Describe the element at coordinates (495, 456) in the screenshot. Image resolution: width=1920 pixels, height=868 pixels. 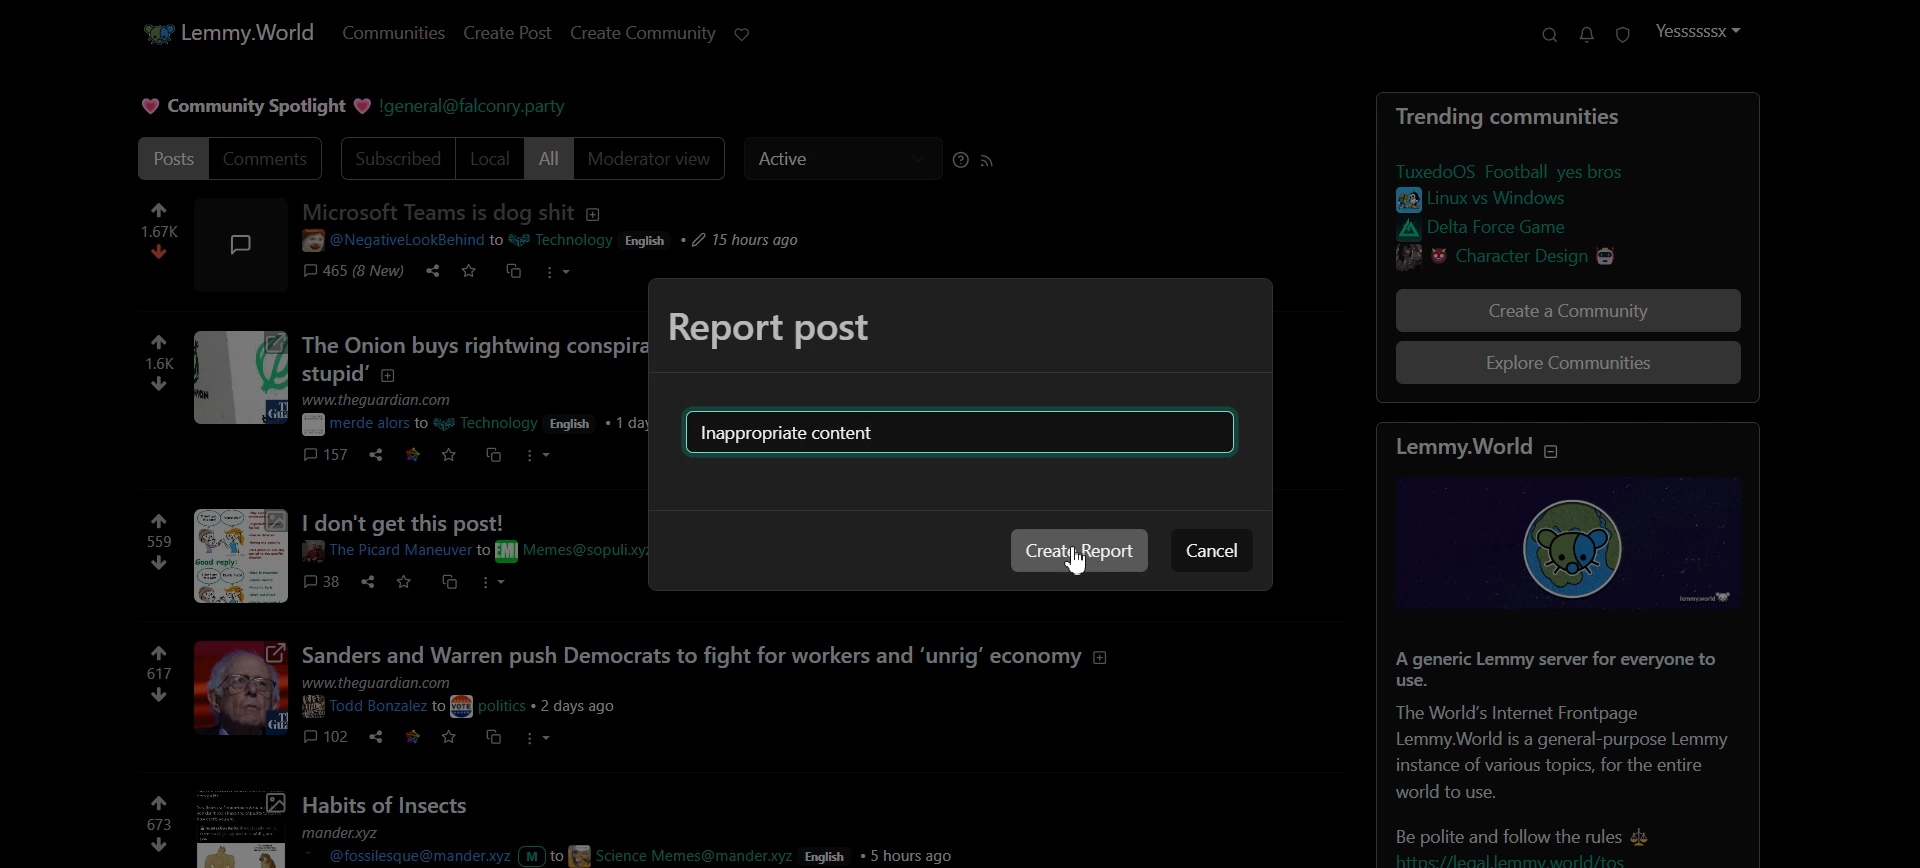
I see `cs` at that location.